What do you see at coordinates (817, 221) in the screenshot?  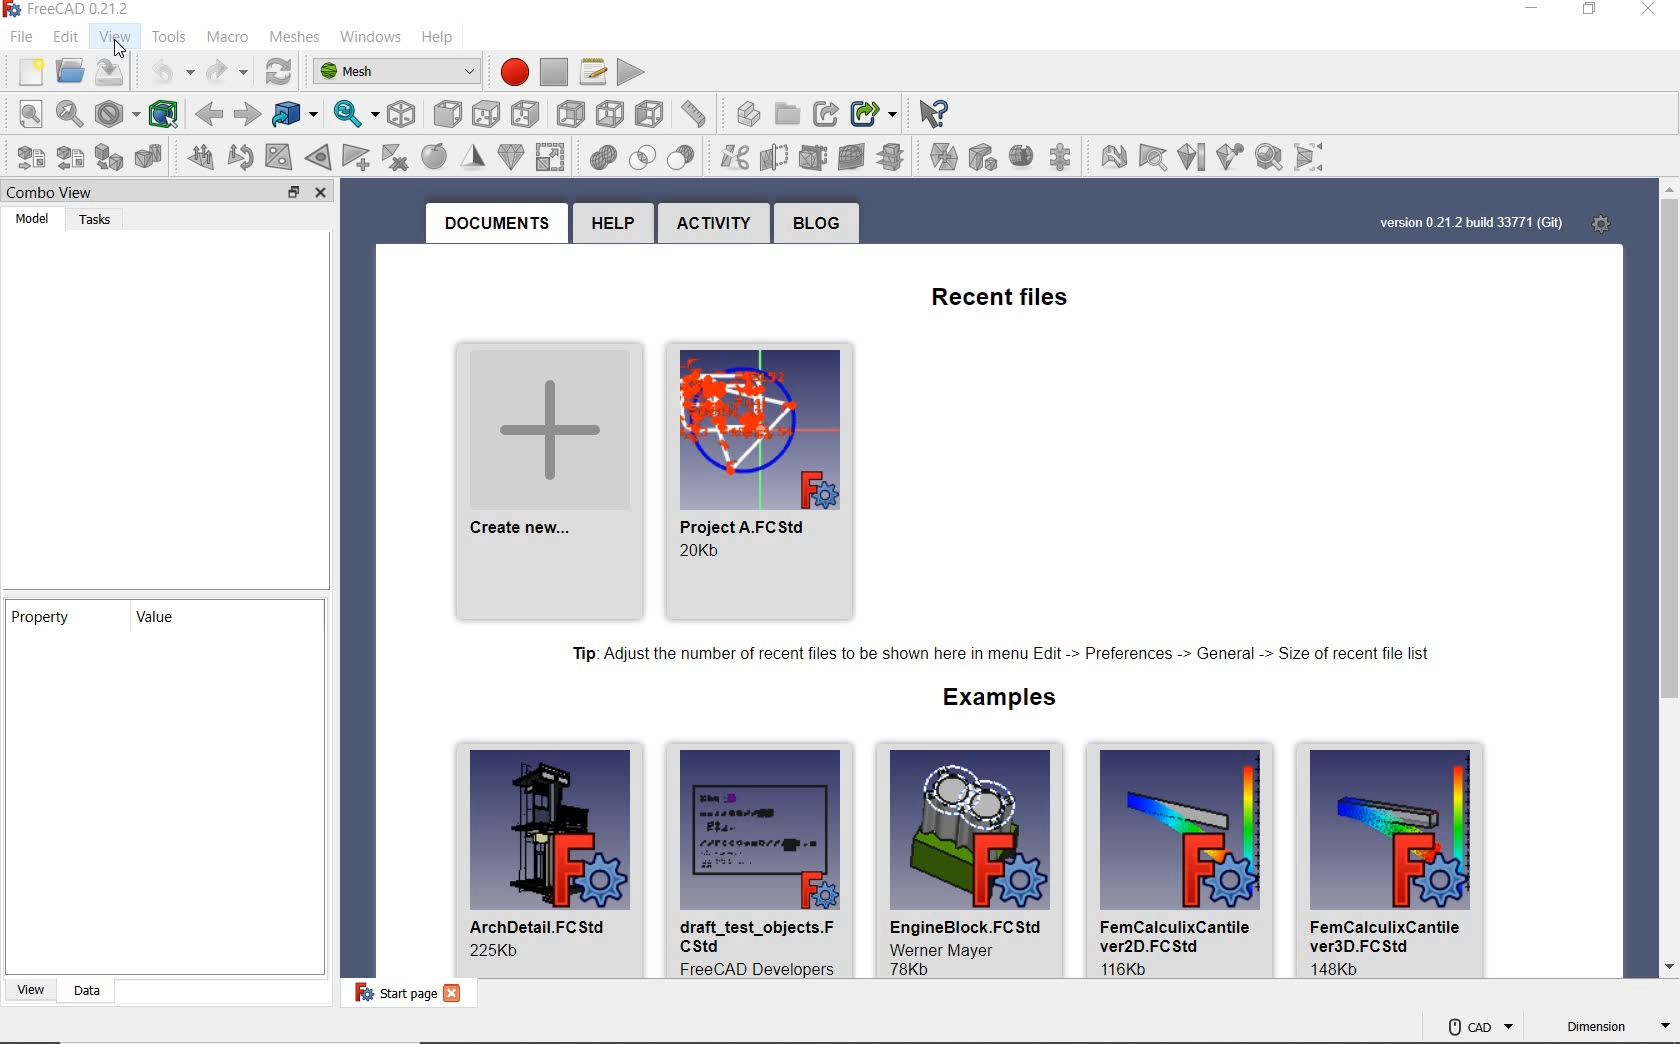 I see `blog` at bounding box center [817, 221].